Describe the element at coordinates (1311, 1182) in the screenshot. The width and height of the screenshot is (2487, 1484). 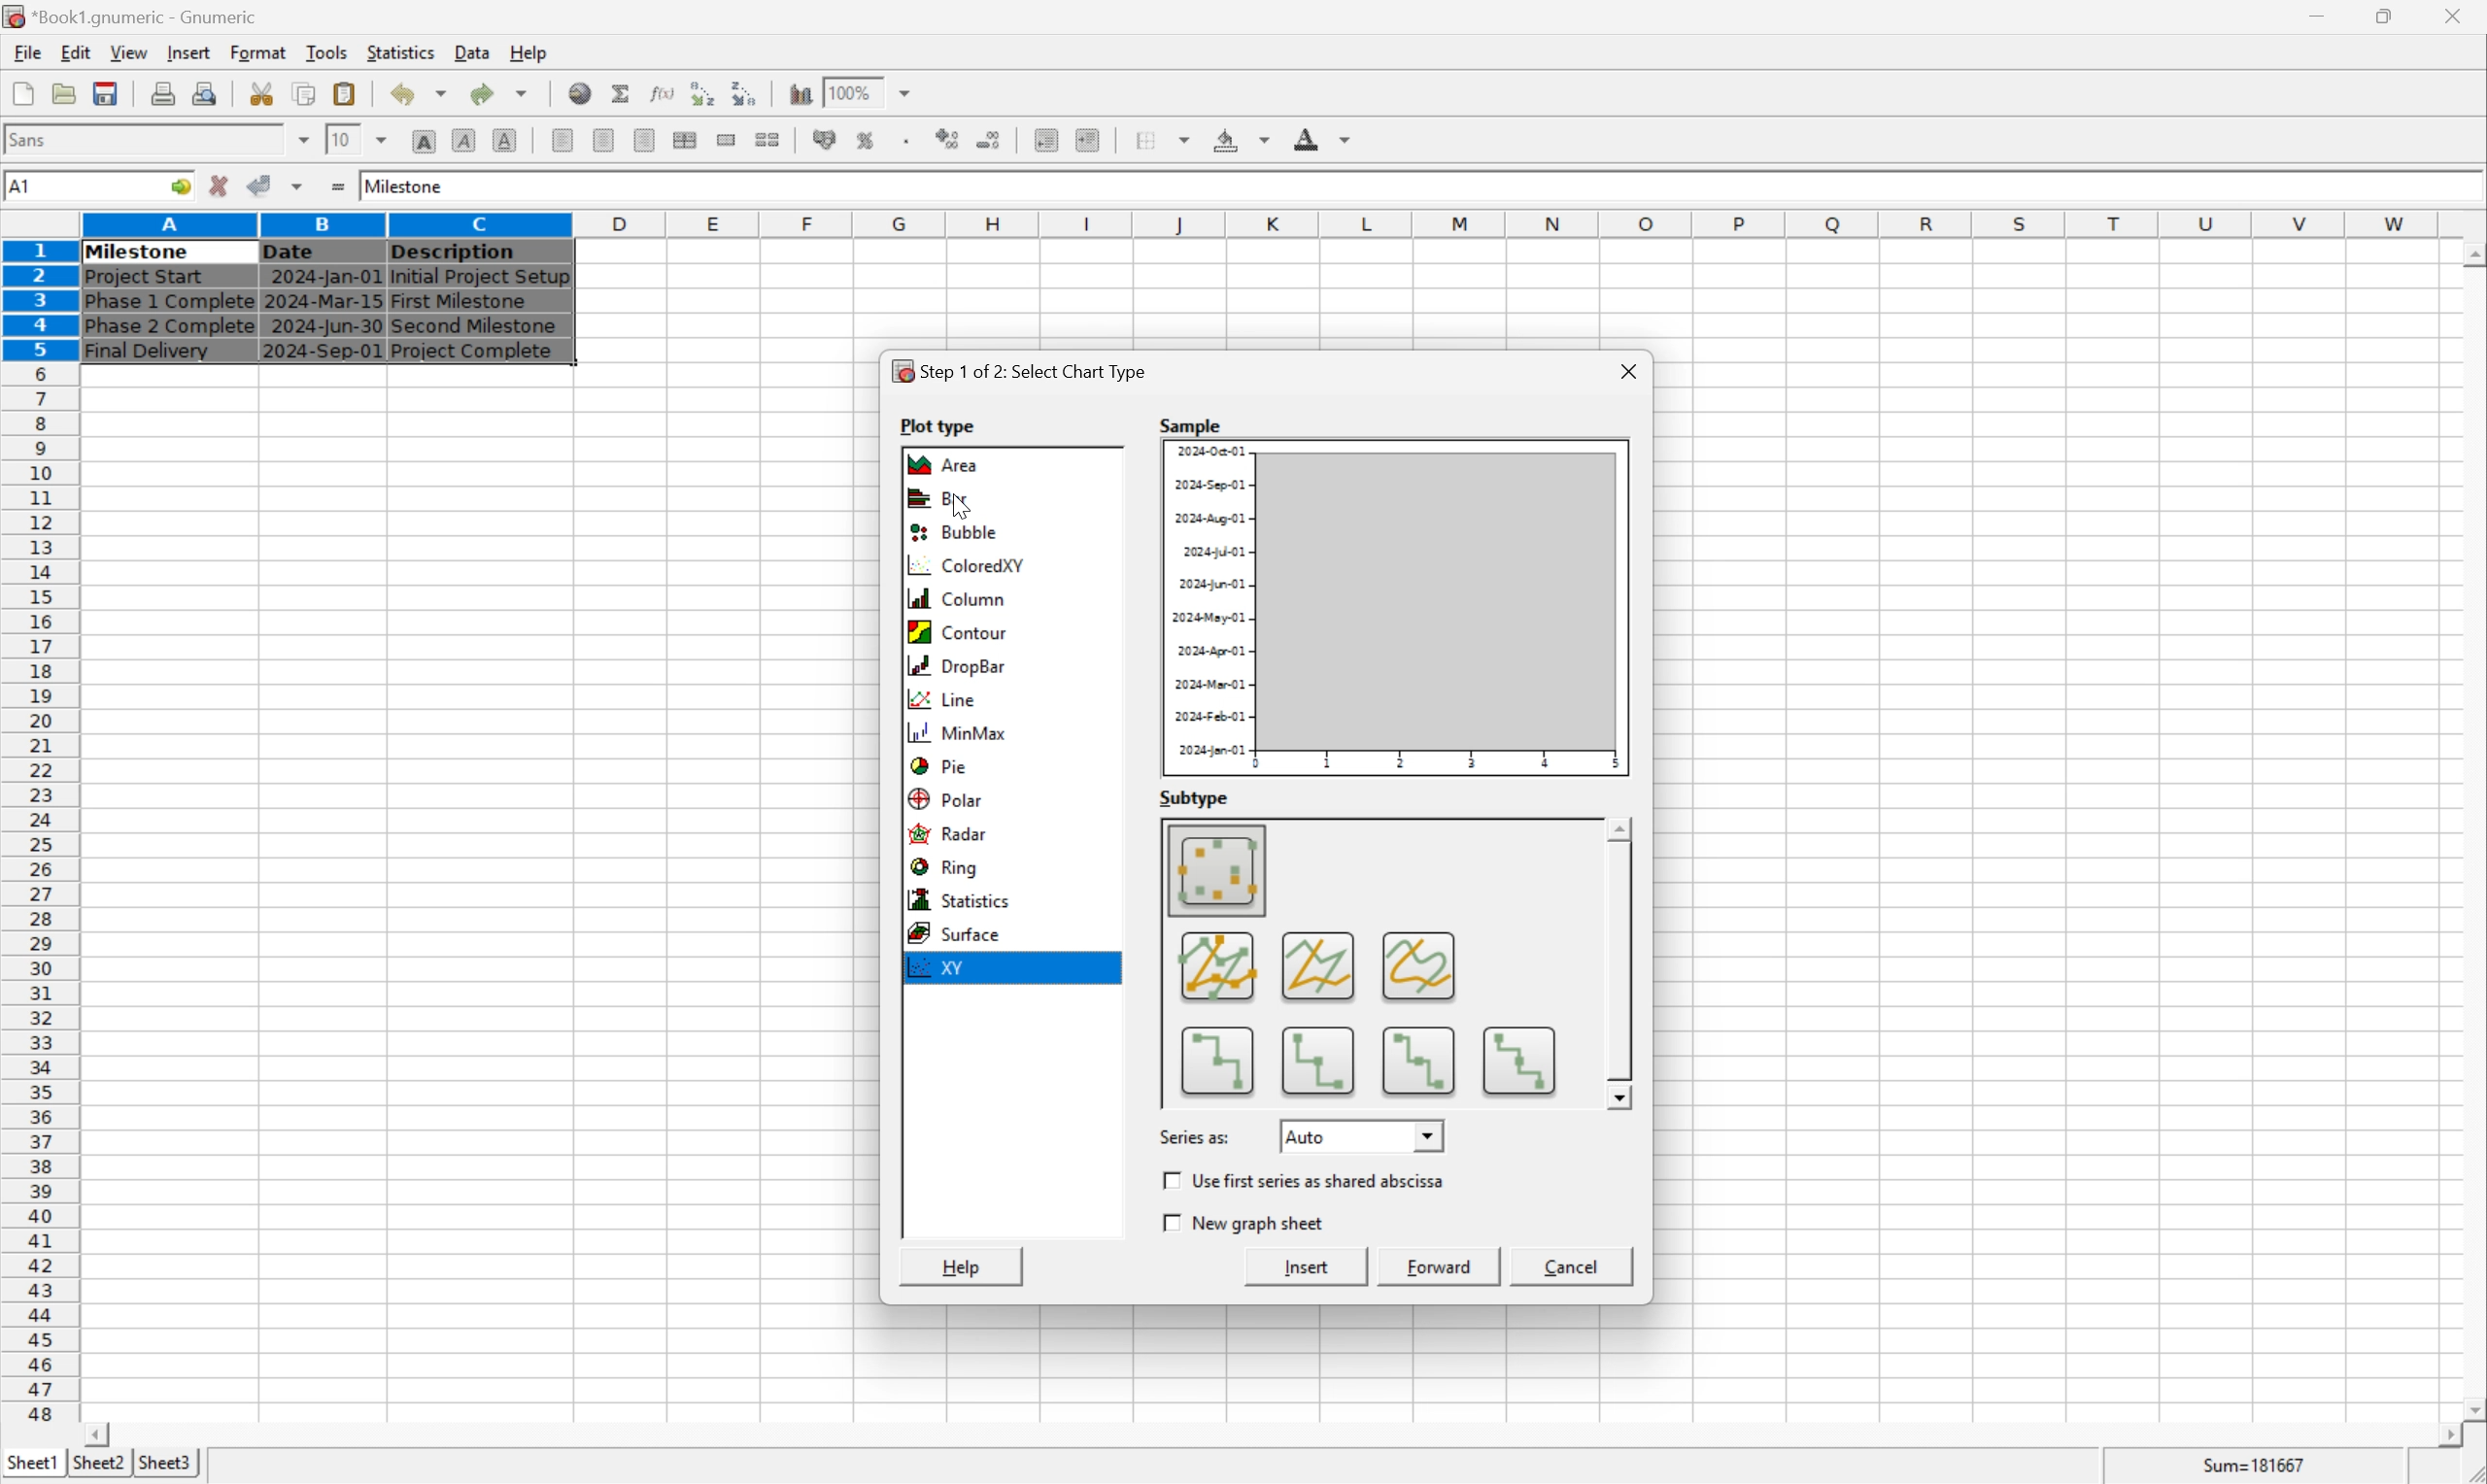
I see `use first sheet as shared abscissa` at that location.